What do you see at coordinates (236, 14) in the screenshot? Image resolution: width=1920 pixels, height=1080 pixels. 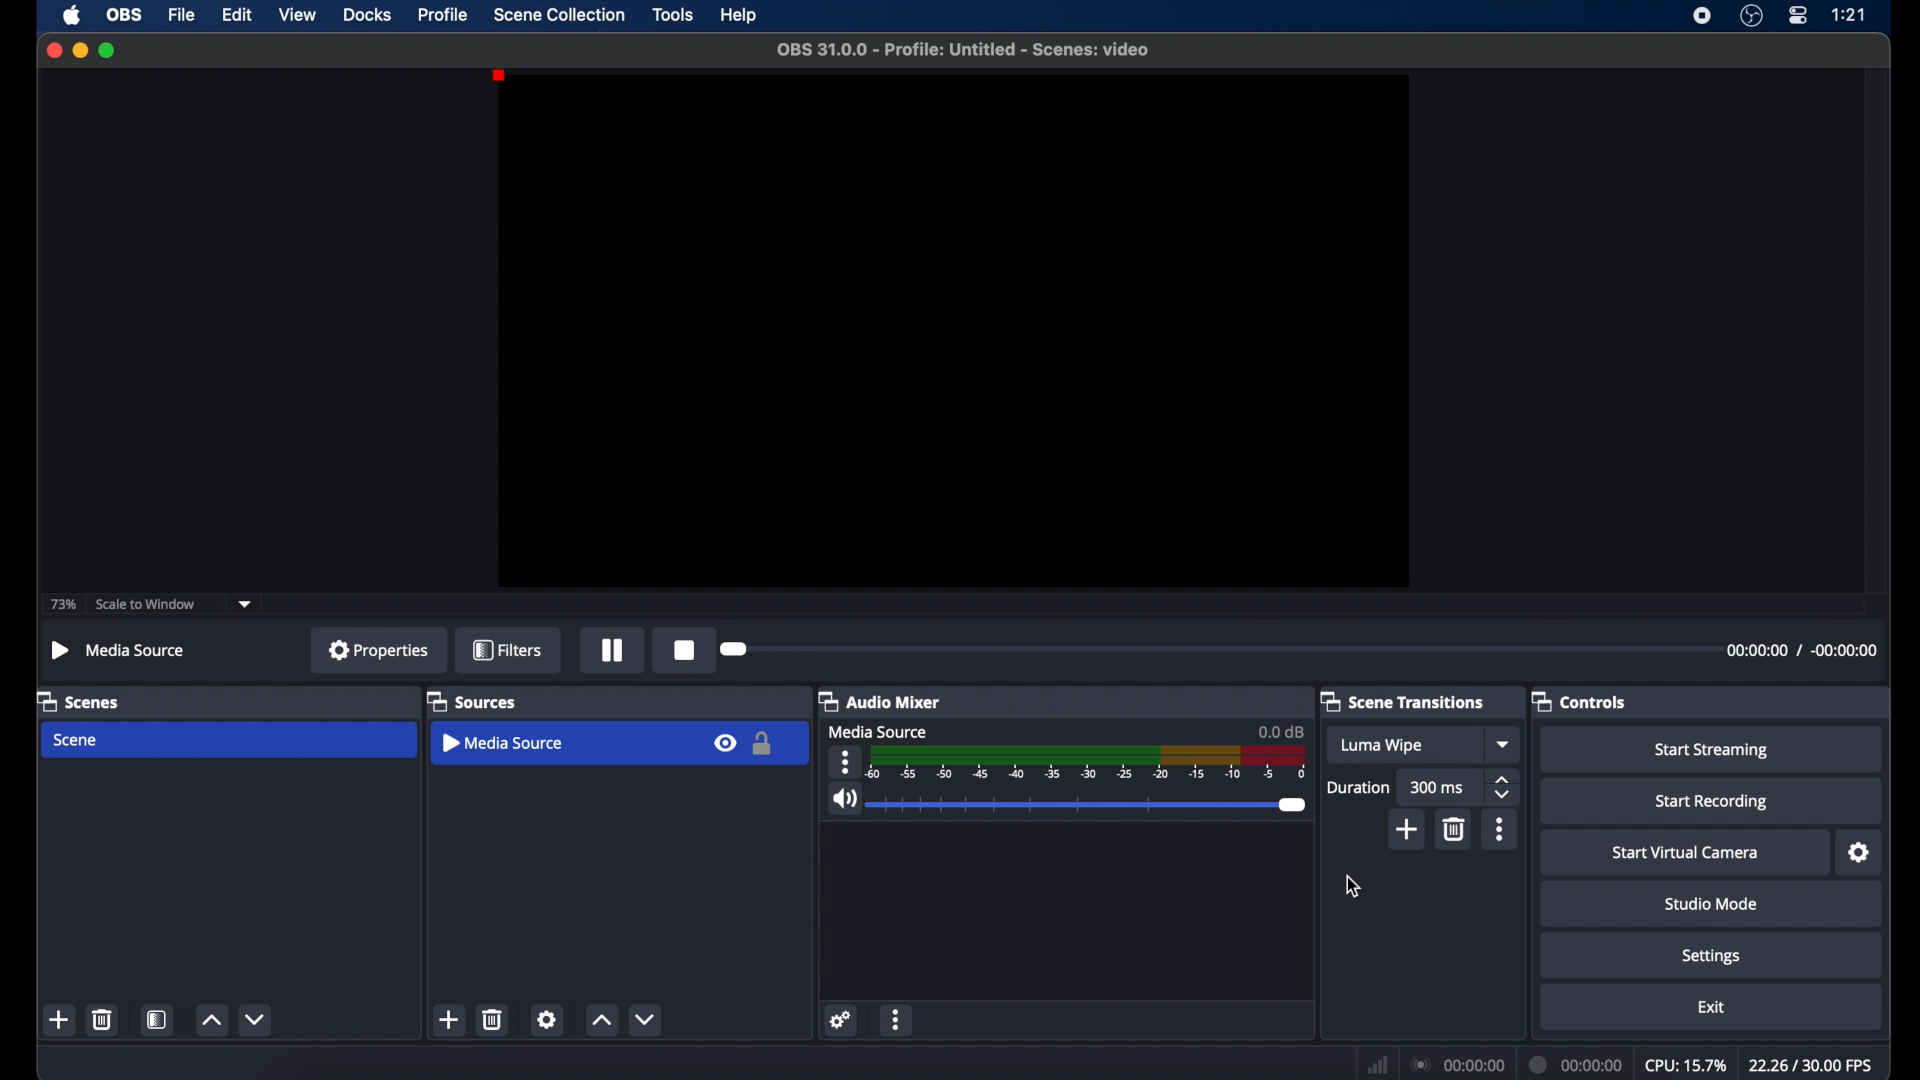 I see `edit` at bounding box center [236, 14].